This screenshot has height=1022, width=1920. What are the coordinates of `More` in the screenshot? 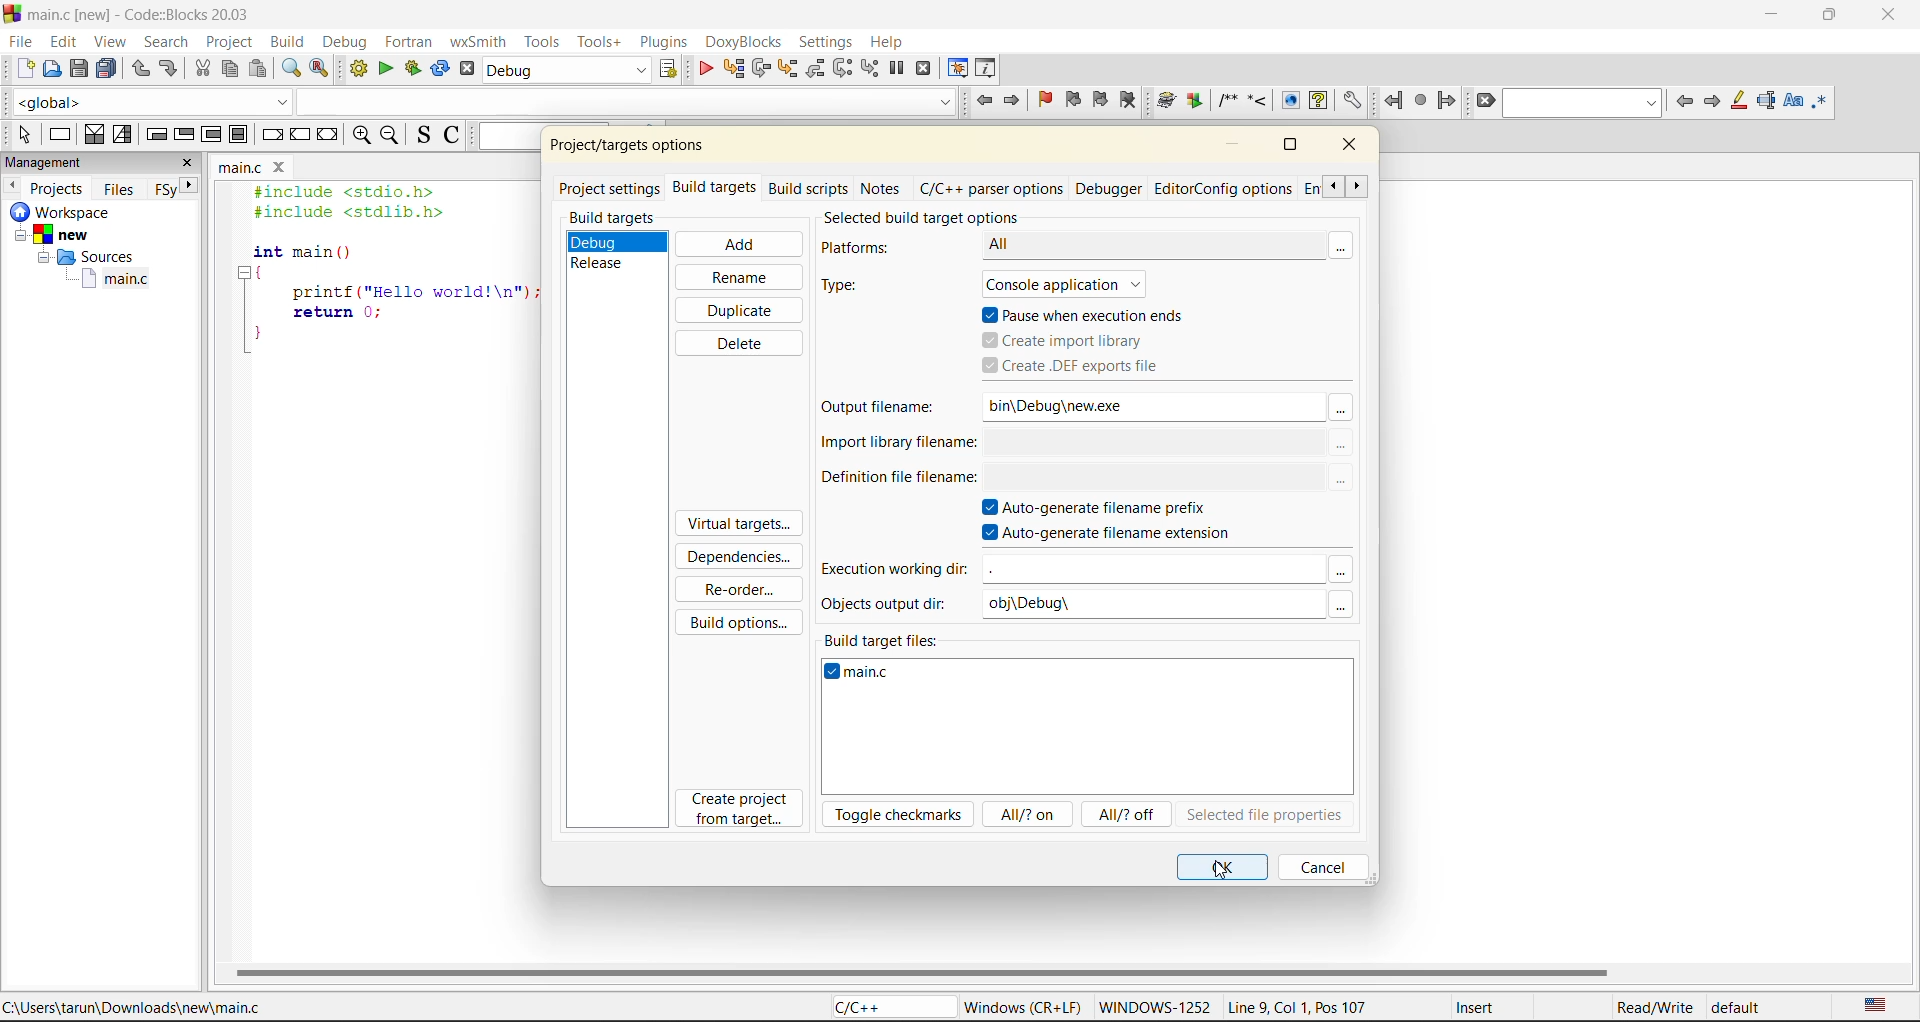 It's located at (1340, 407).